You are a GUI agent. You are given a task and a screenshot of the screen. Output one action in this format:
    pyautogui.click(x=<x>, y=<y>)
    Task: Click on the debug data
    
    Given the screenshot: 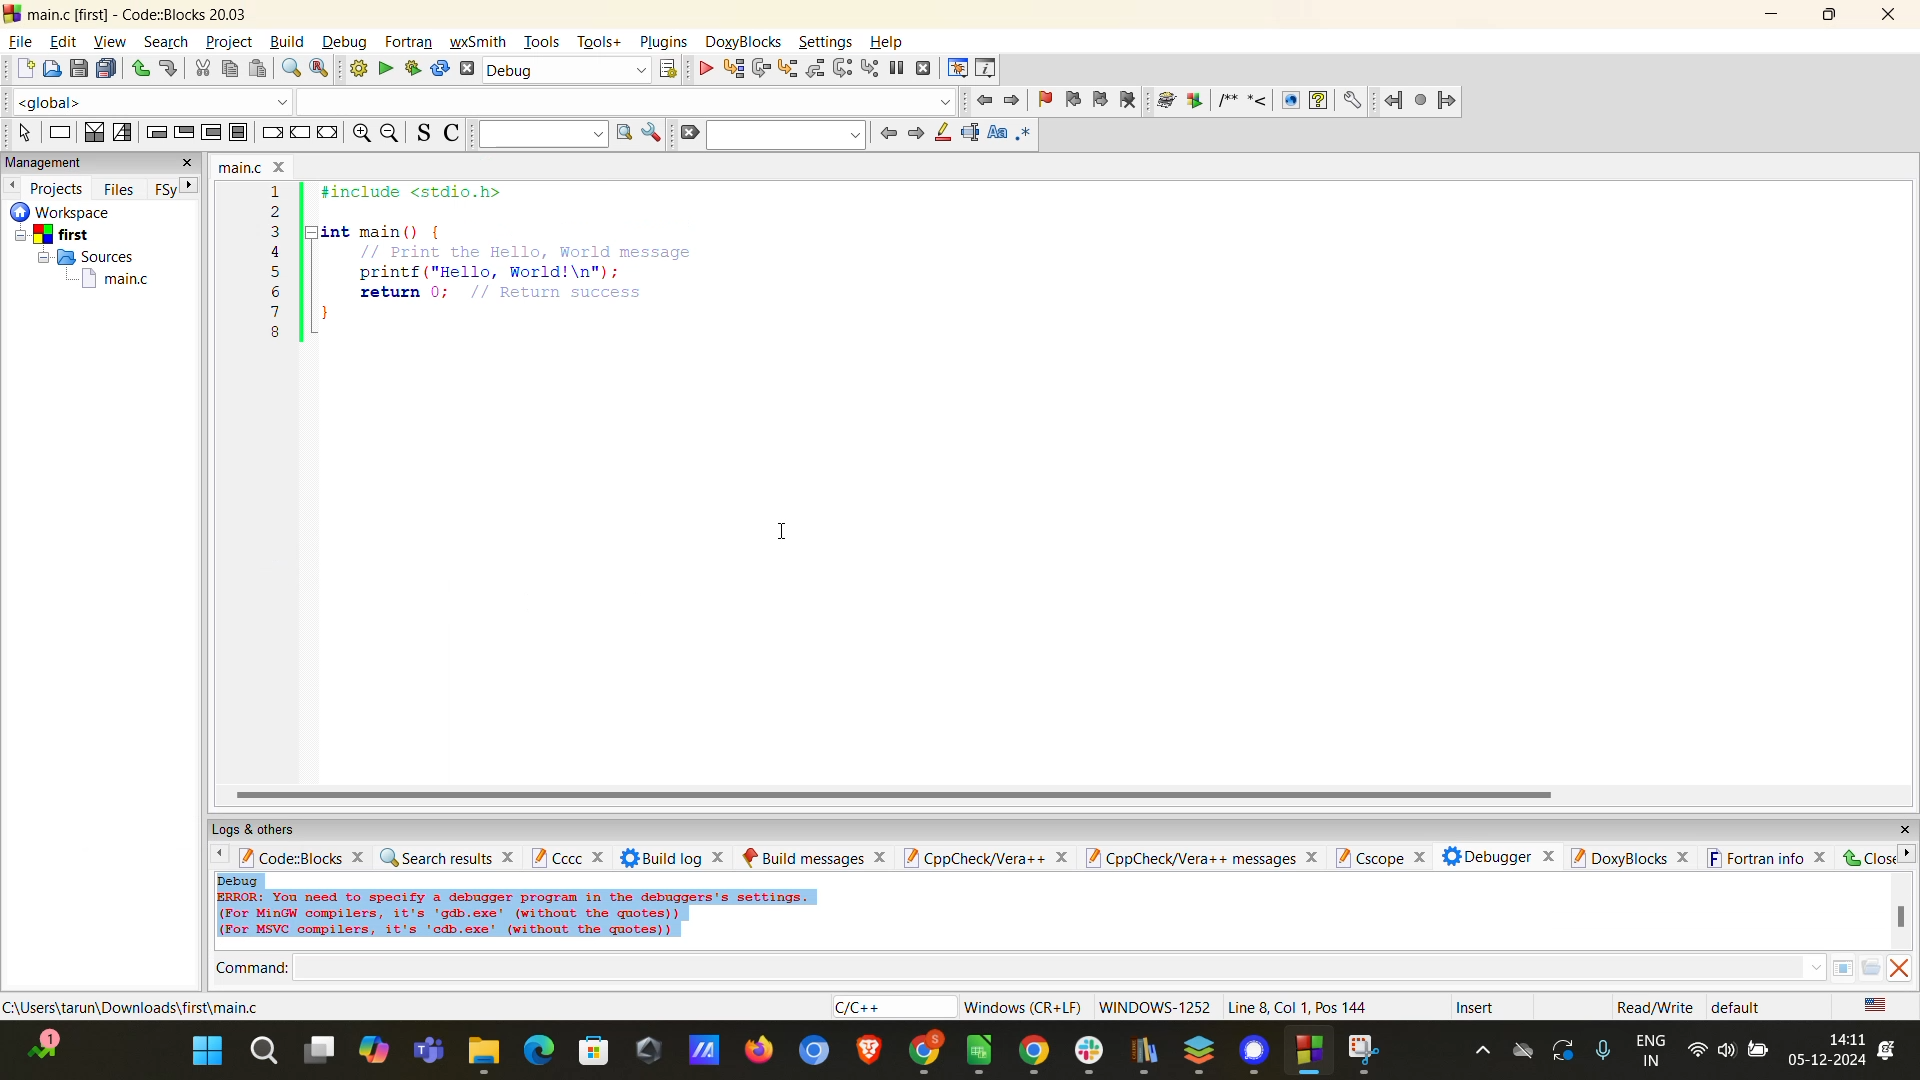 What is the action you would take?
    pyautogui.click(x=573, y=913)
    